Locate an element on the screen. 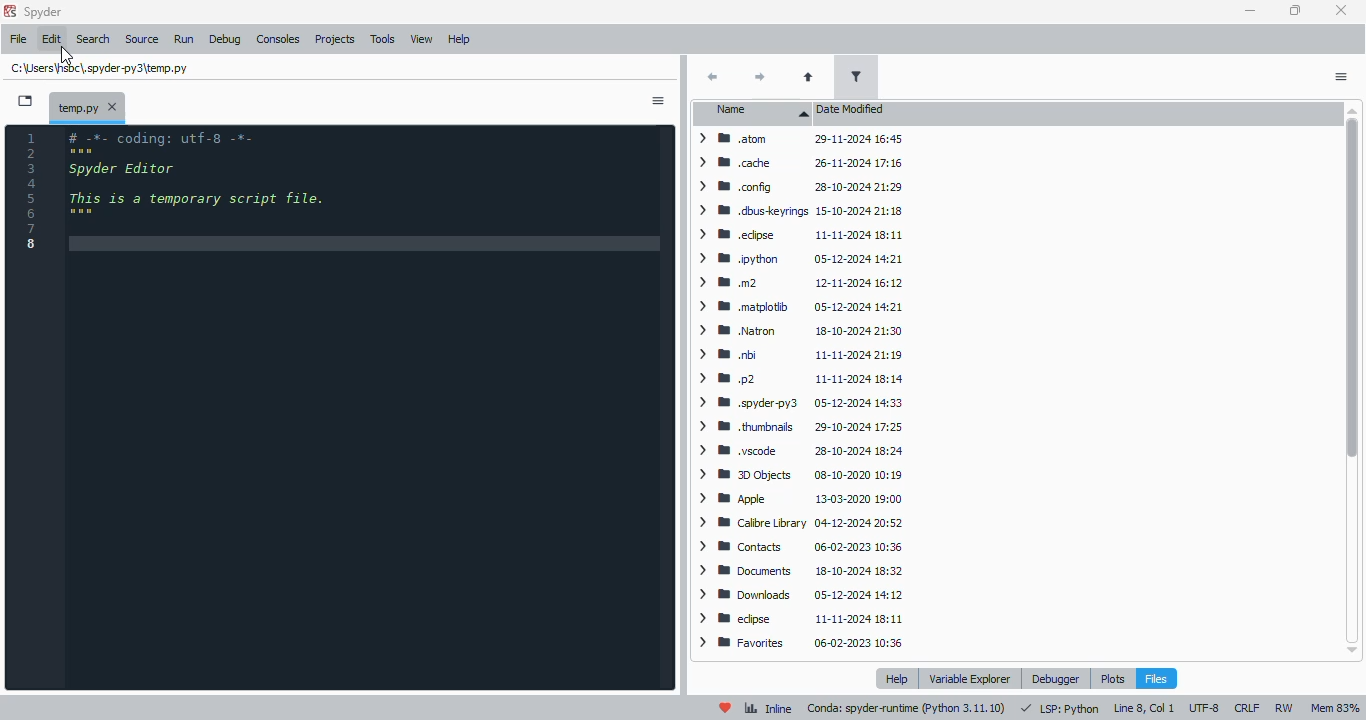 This screenshot has width=1366, height=720. line 8, col 1 is located at coordinates (1145, 708).